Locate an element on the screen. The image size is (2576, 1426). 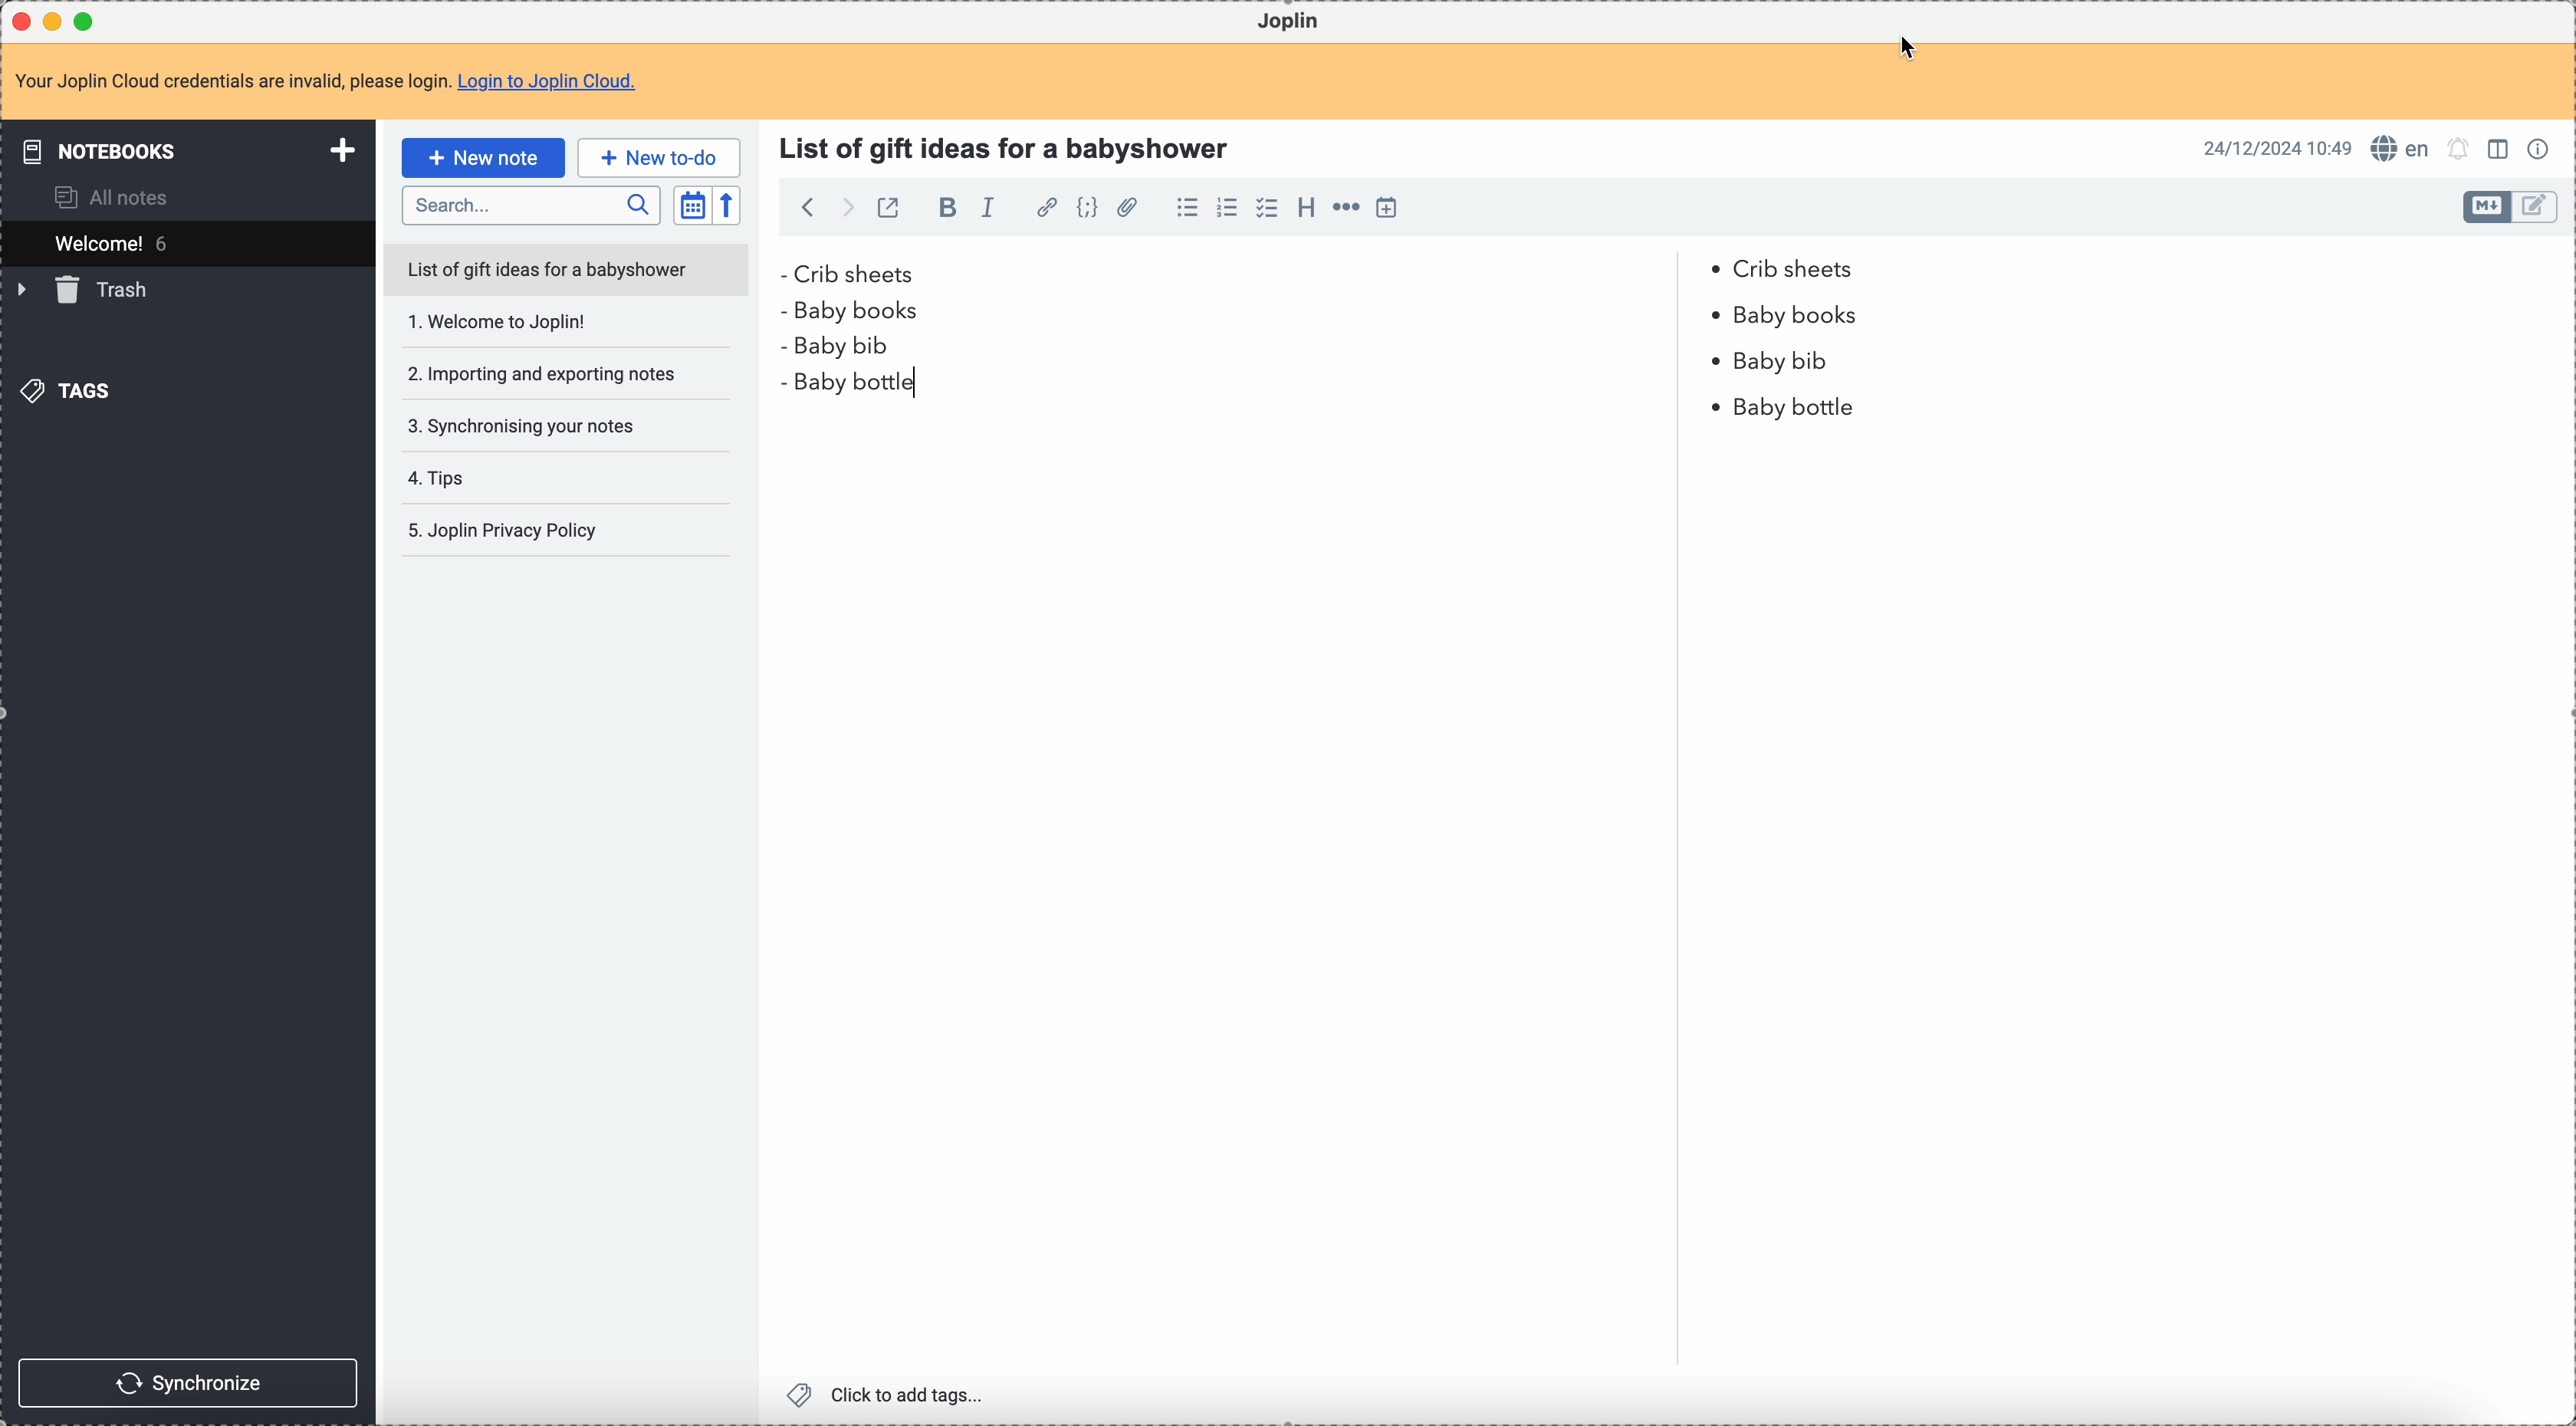
importing and exporting notes is located at coordinates (541, 373).